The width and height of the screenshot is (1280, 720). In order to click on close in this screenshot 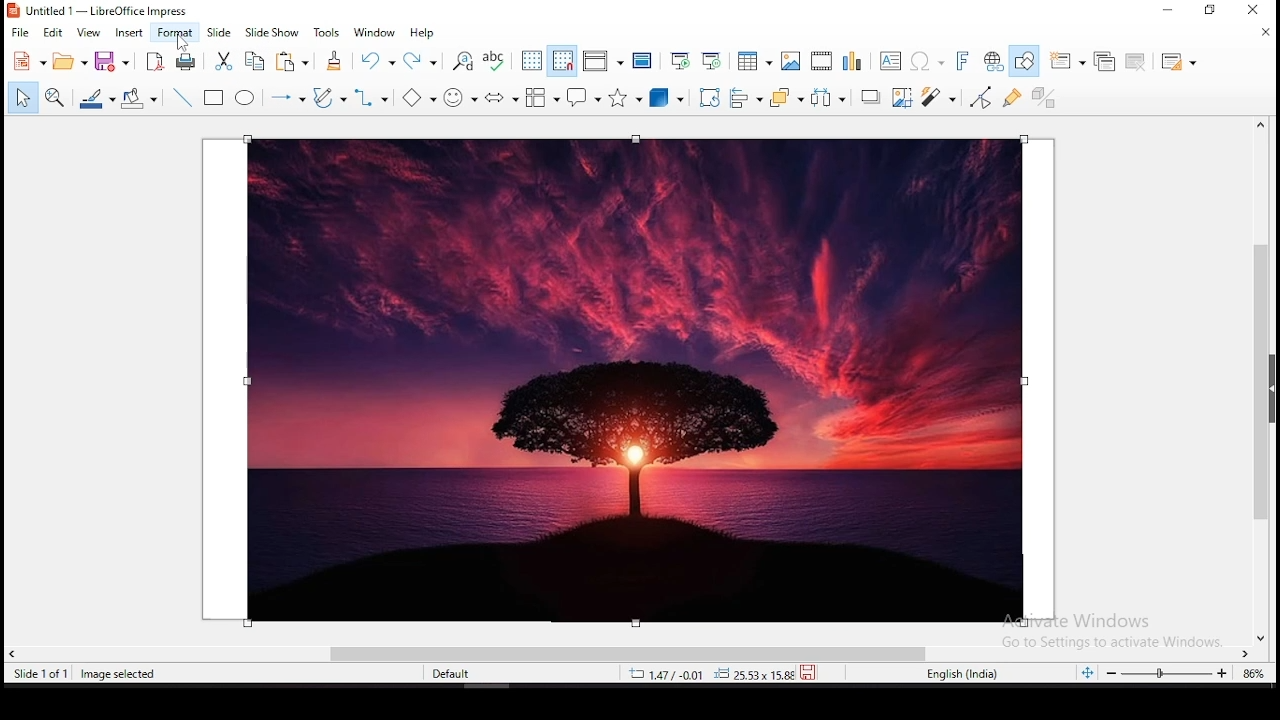, I will do `click(1264, 32)`.